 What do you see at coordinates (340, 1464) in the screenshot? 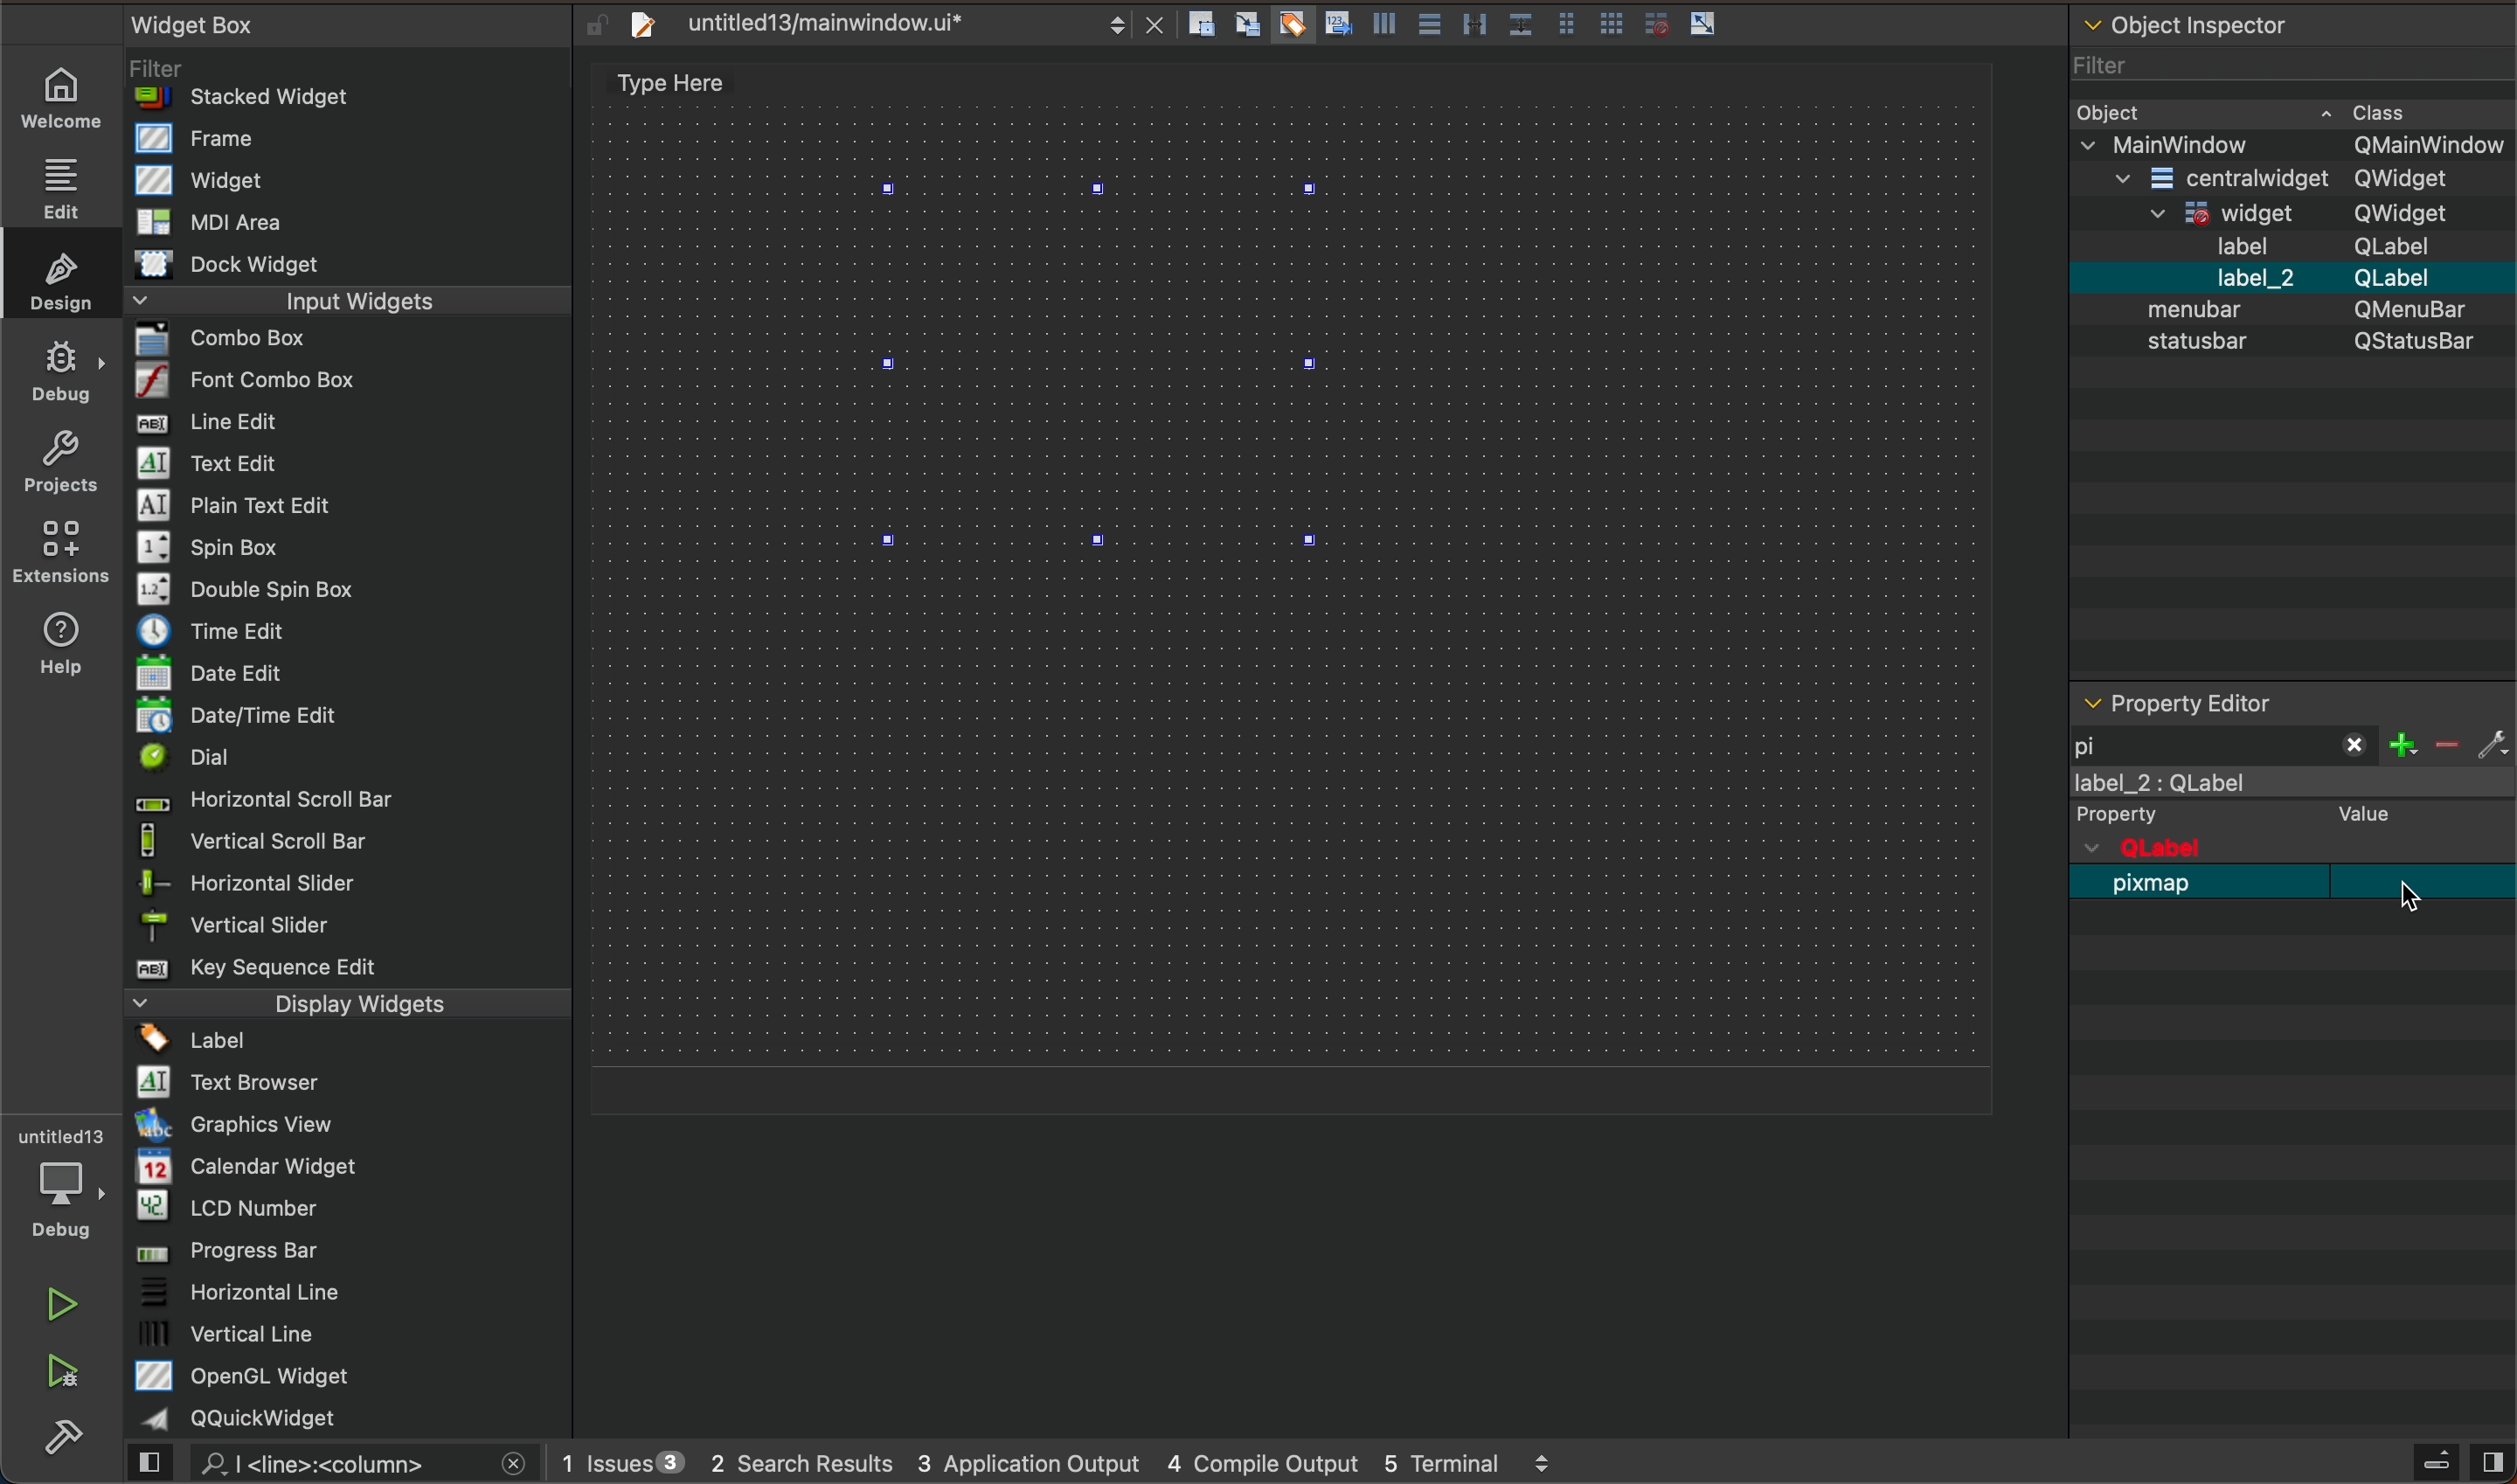
I see `search` at bounding box center [340, 1464].